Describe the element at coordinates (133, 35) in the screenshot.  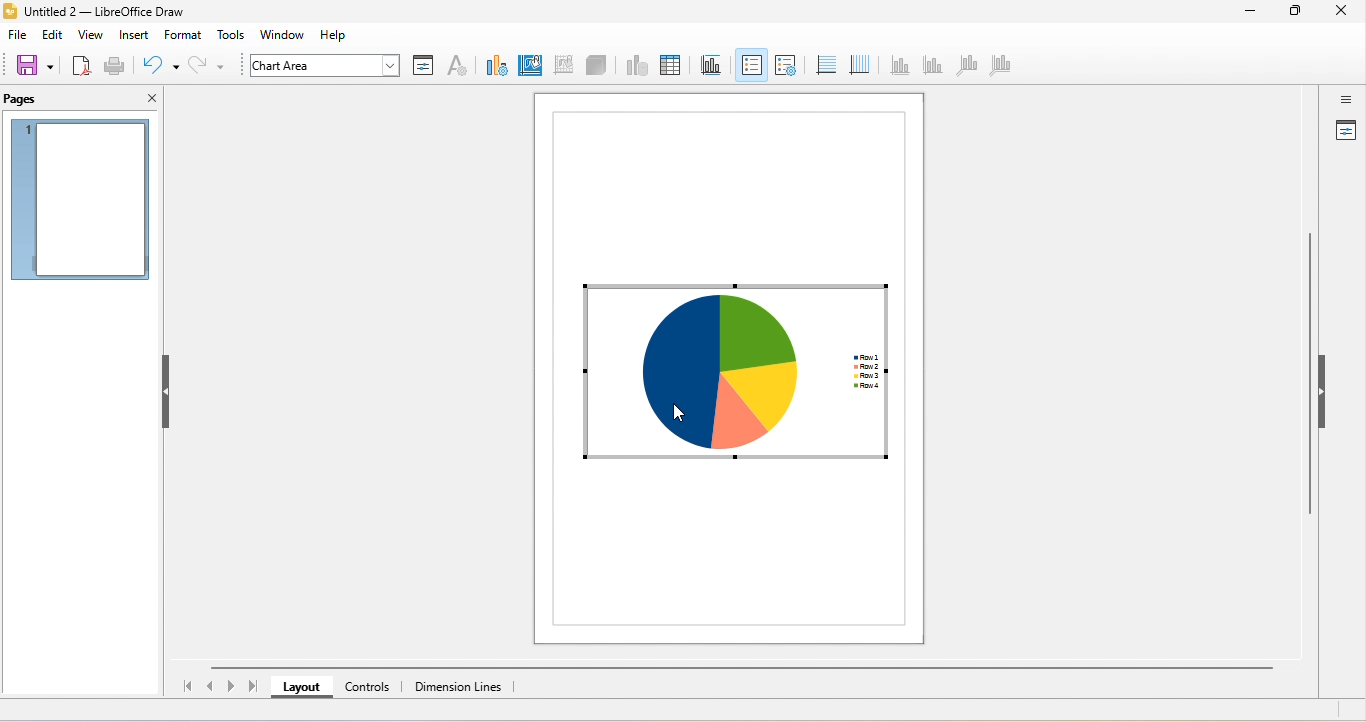
I see `insert` at that location.